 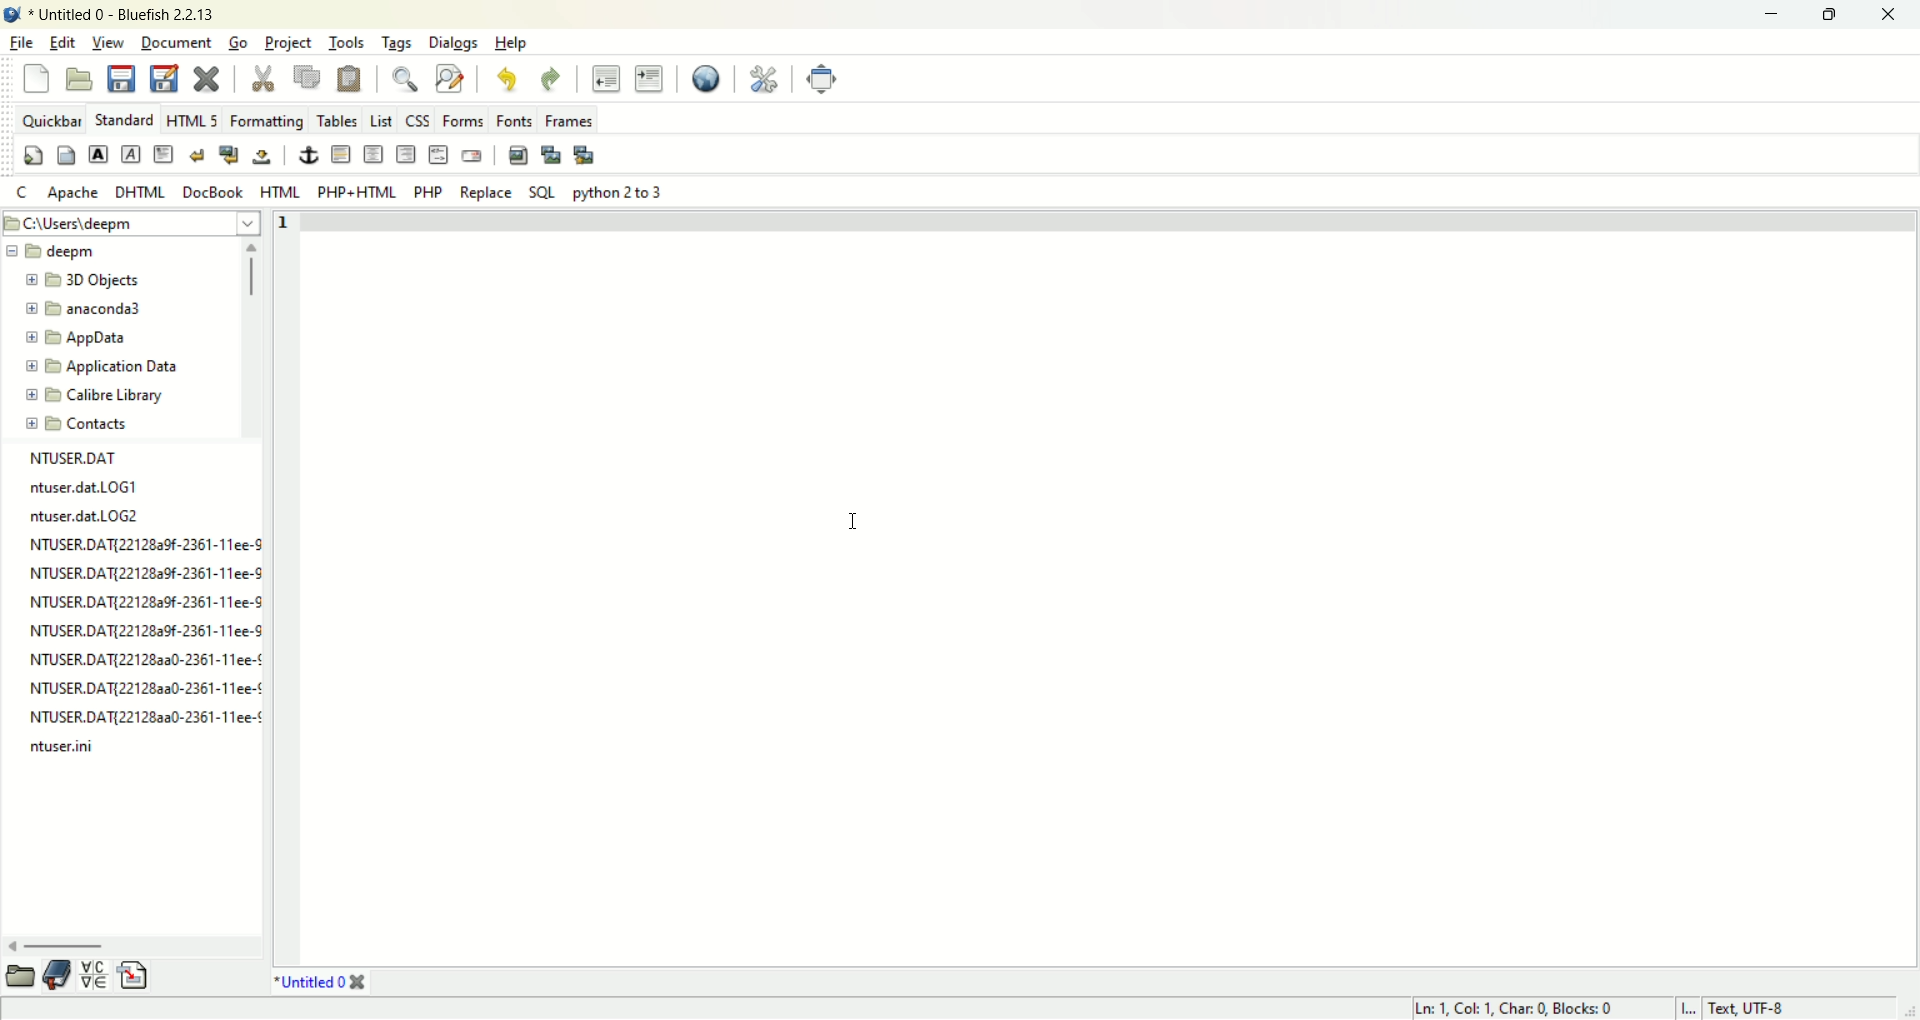 What do you see at coordinates (96, 514) in the screenshot?
I see `ntuser.dat.LOG2` at bounding box center [96, 514].